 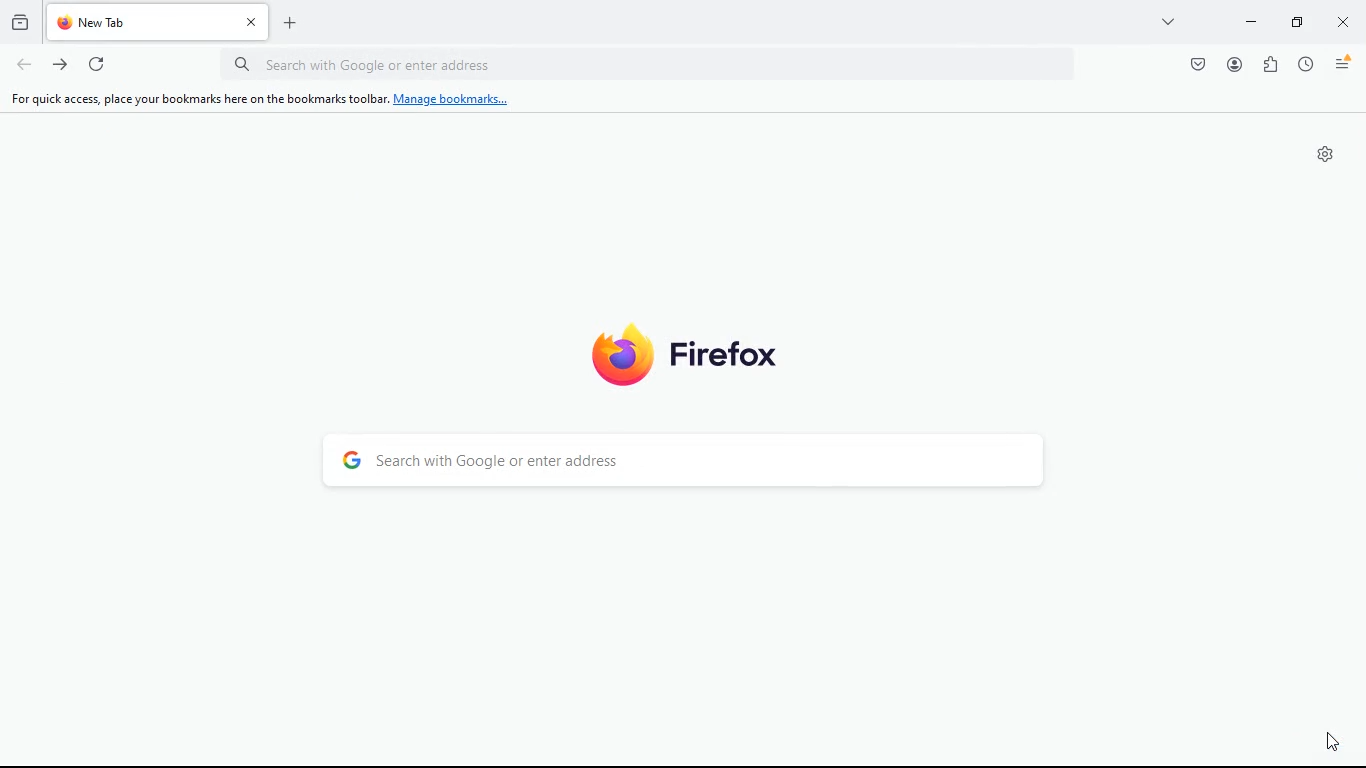 What do you see at coordinates (24, 66) in the screenshot?
I see `back` at bounding box center [24, 66].